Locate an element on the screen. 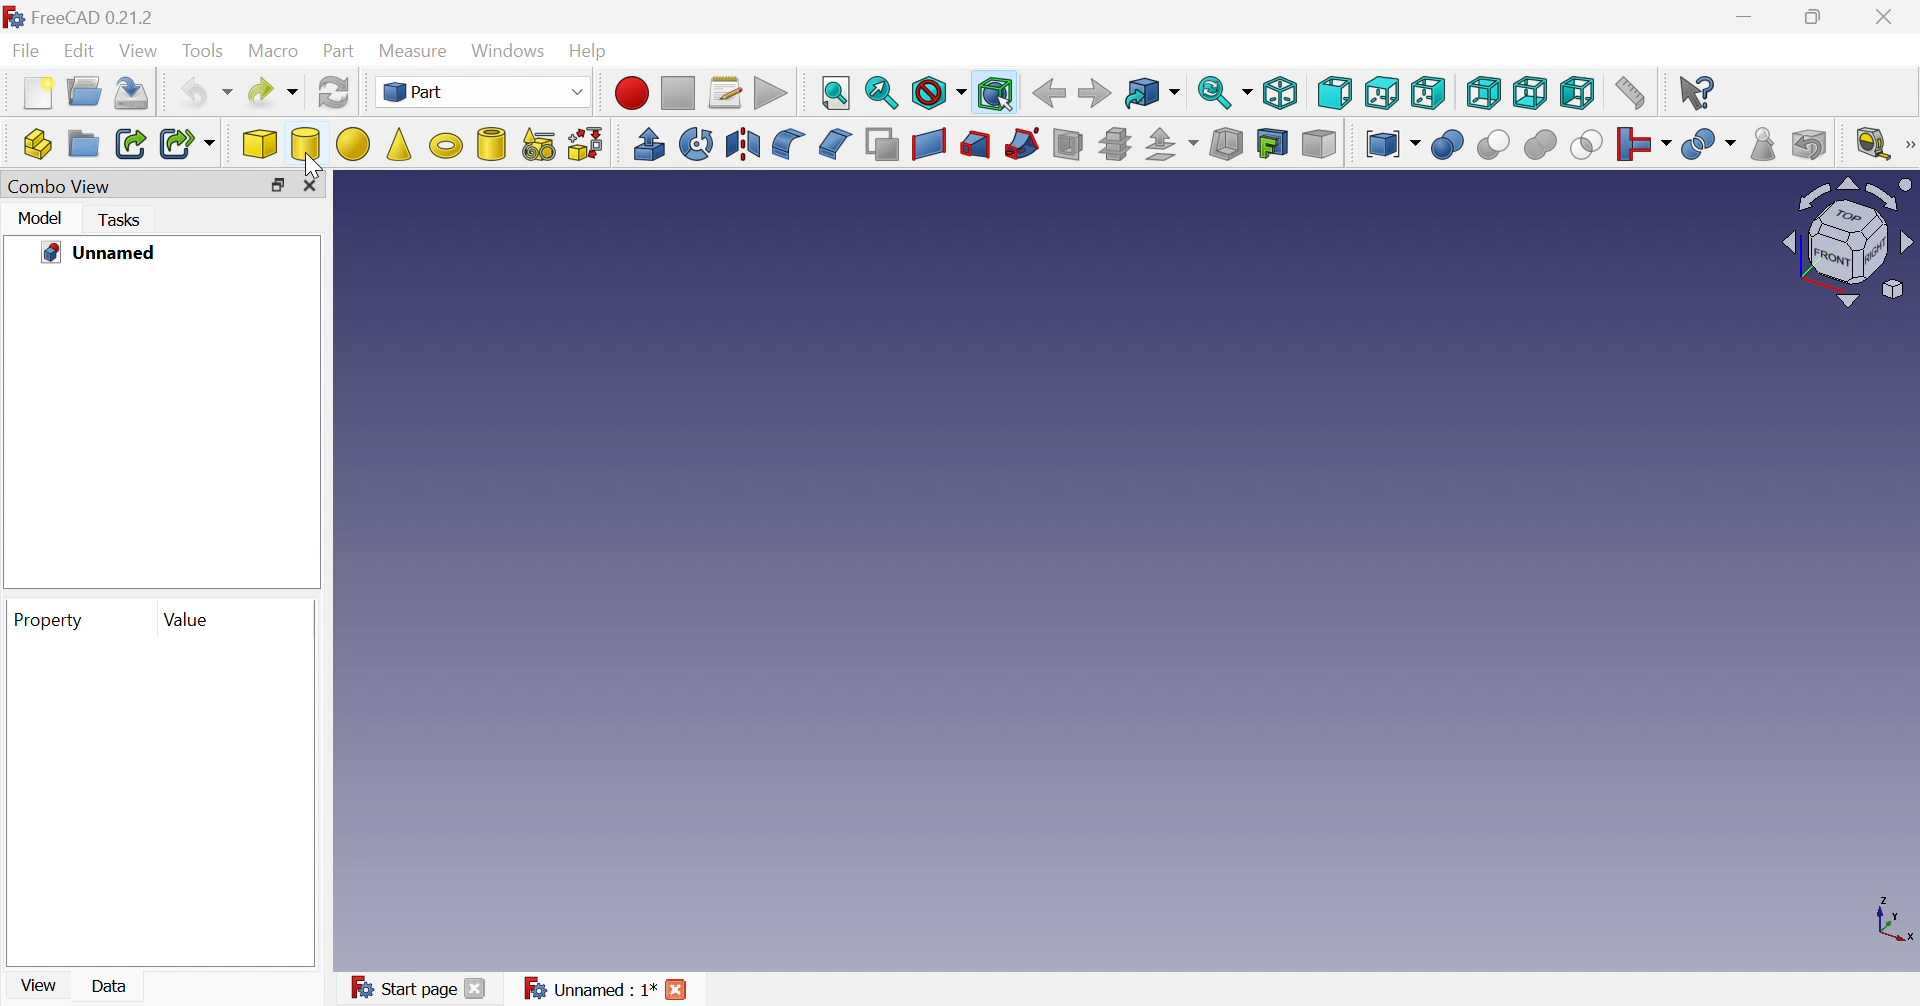 The image size is (1920, 1006). Tools is located at coordinates (205, 51).